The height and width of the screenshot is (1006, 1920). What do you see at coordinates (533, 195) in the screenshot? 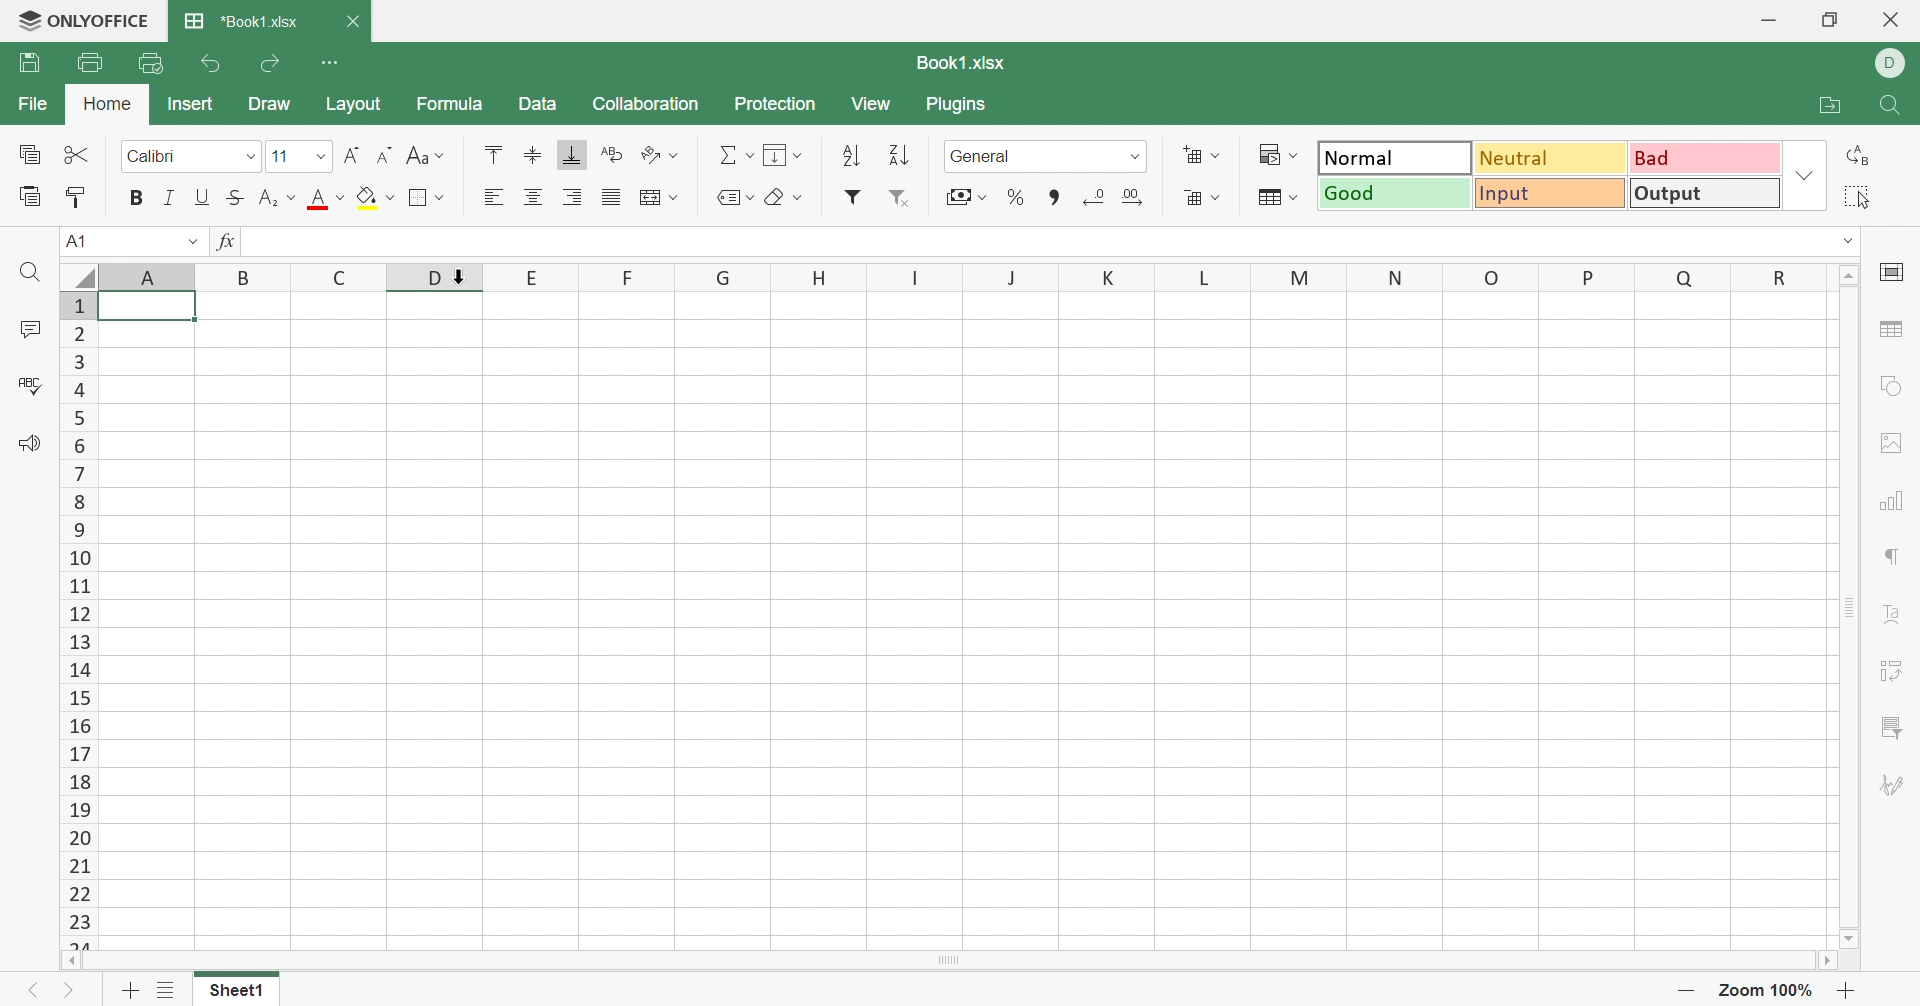
I see `Align Center` at bounding box center [533, 195].